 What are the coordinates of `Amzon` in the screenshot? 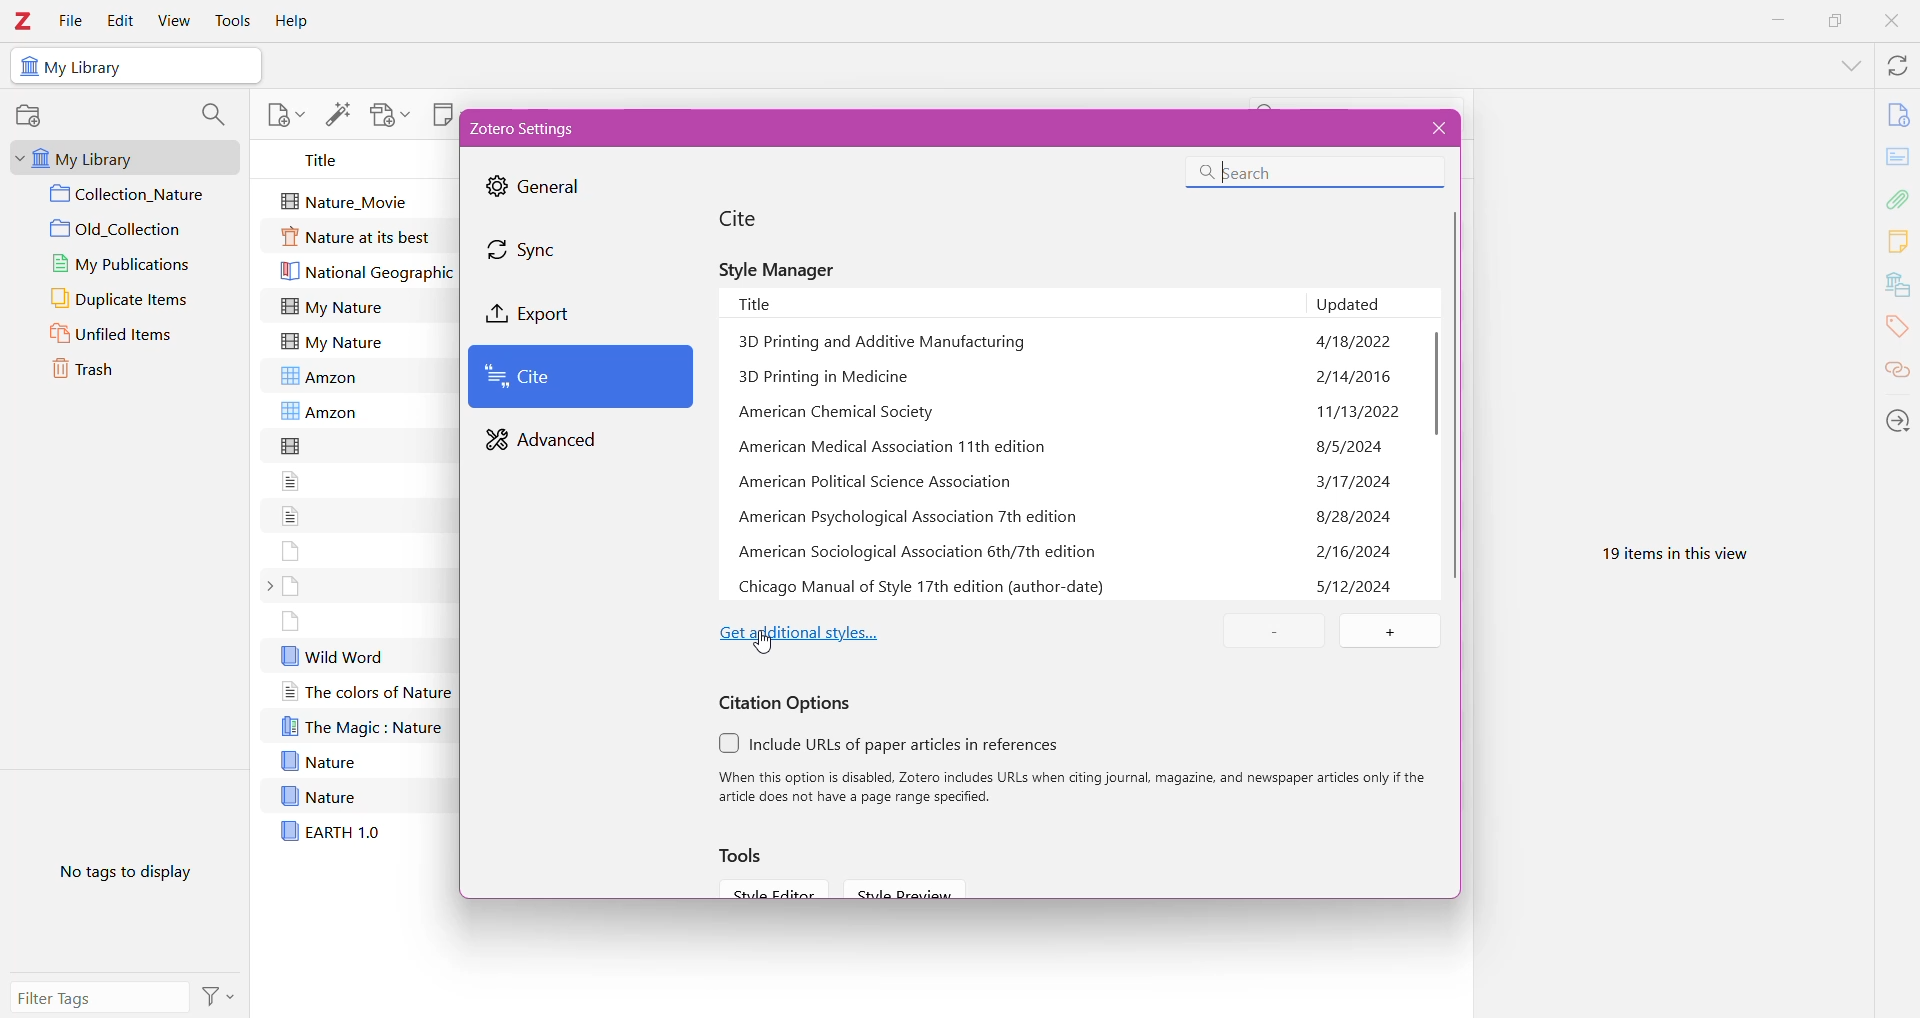 It's located at (320, 412).